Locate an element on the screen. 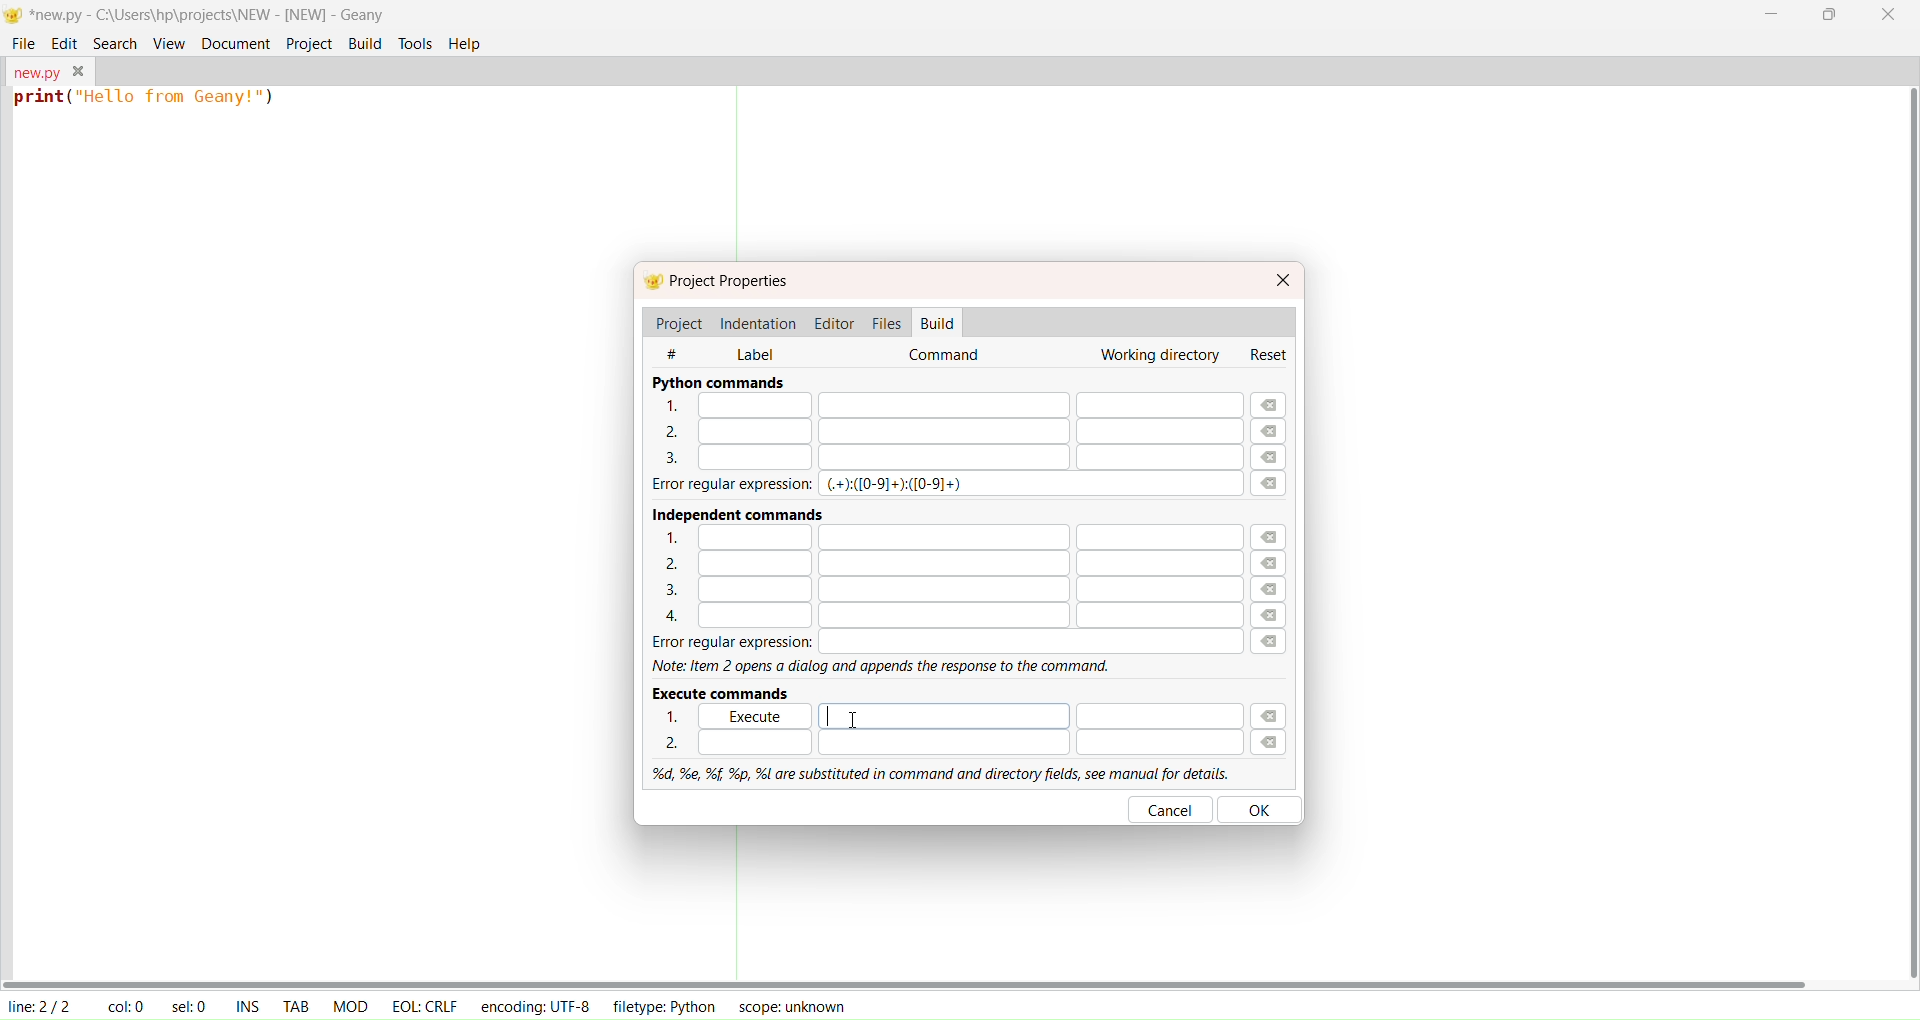  editor is located at coordinates (836, 322).